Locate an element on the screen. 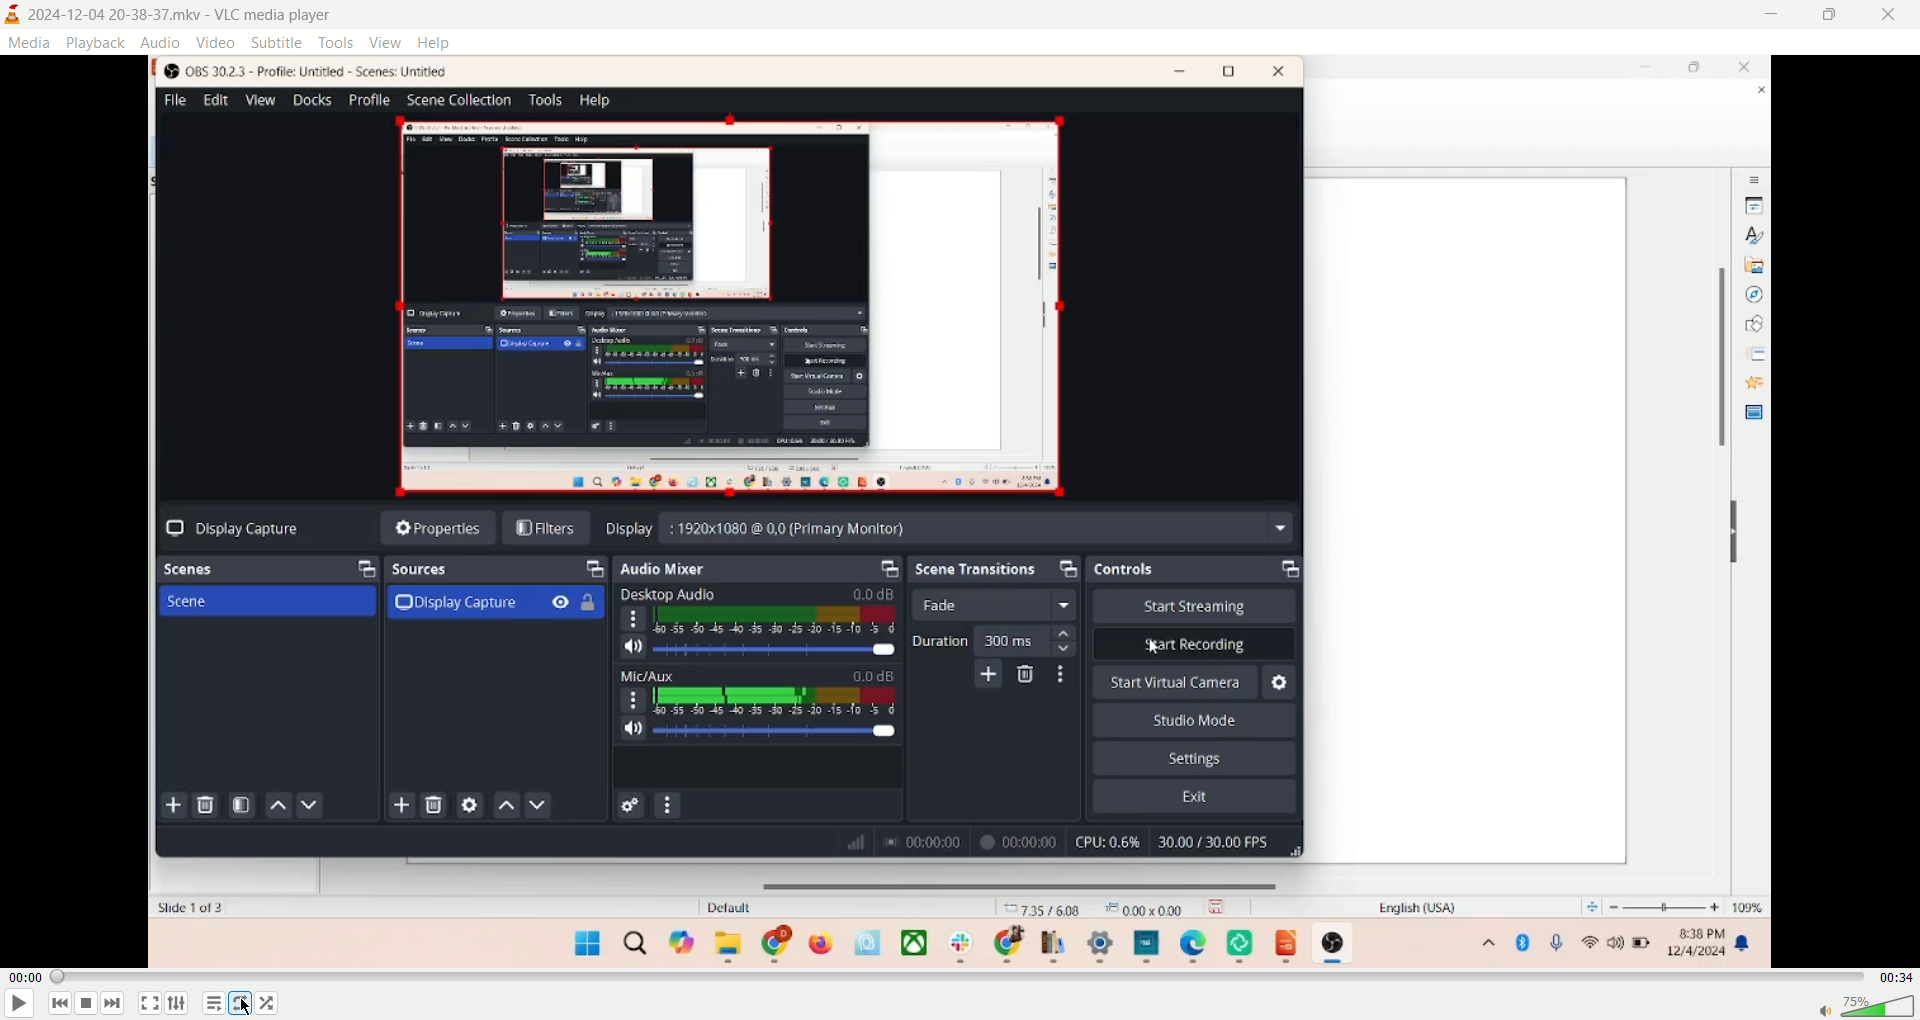 This screenshot has width=1920, height=1020. progress bar is located at coordinates (958, 977).